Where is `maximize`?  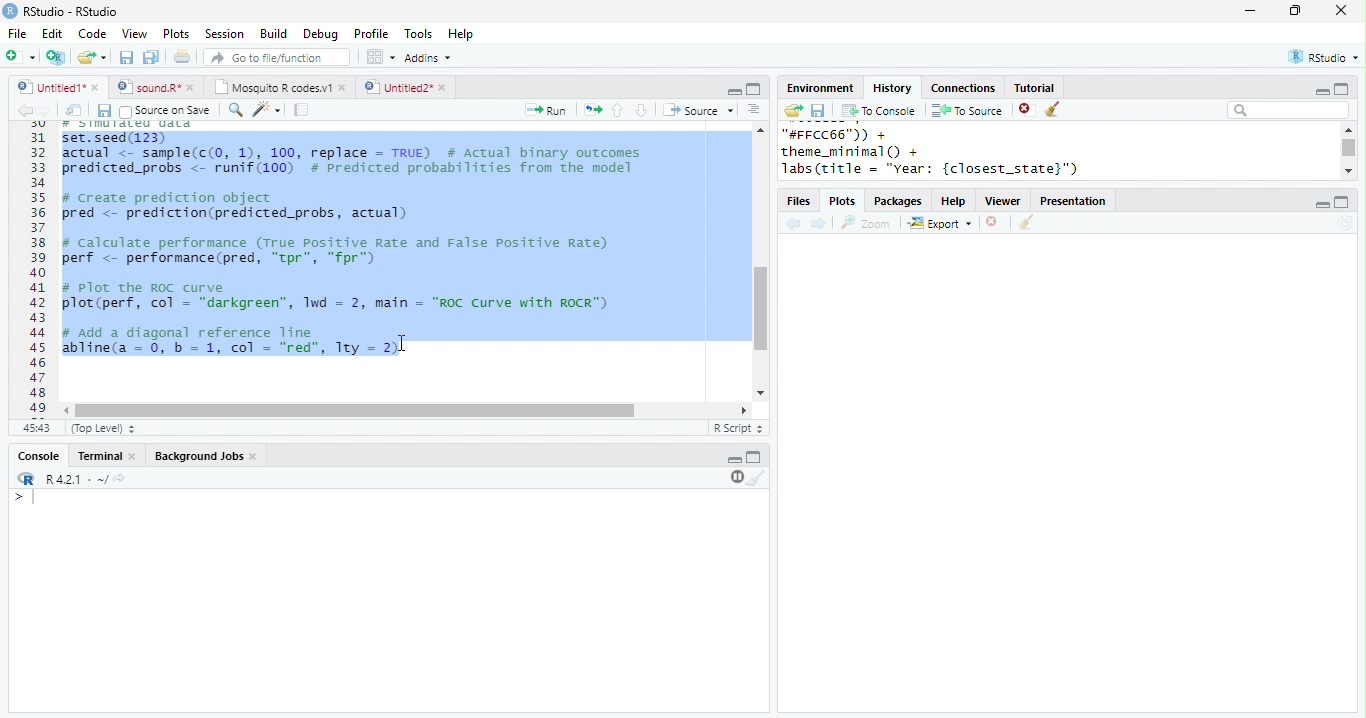 maximize is located at coordinates (753, 89).